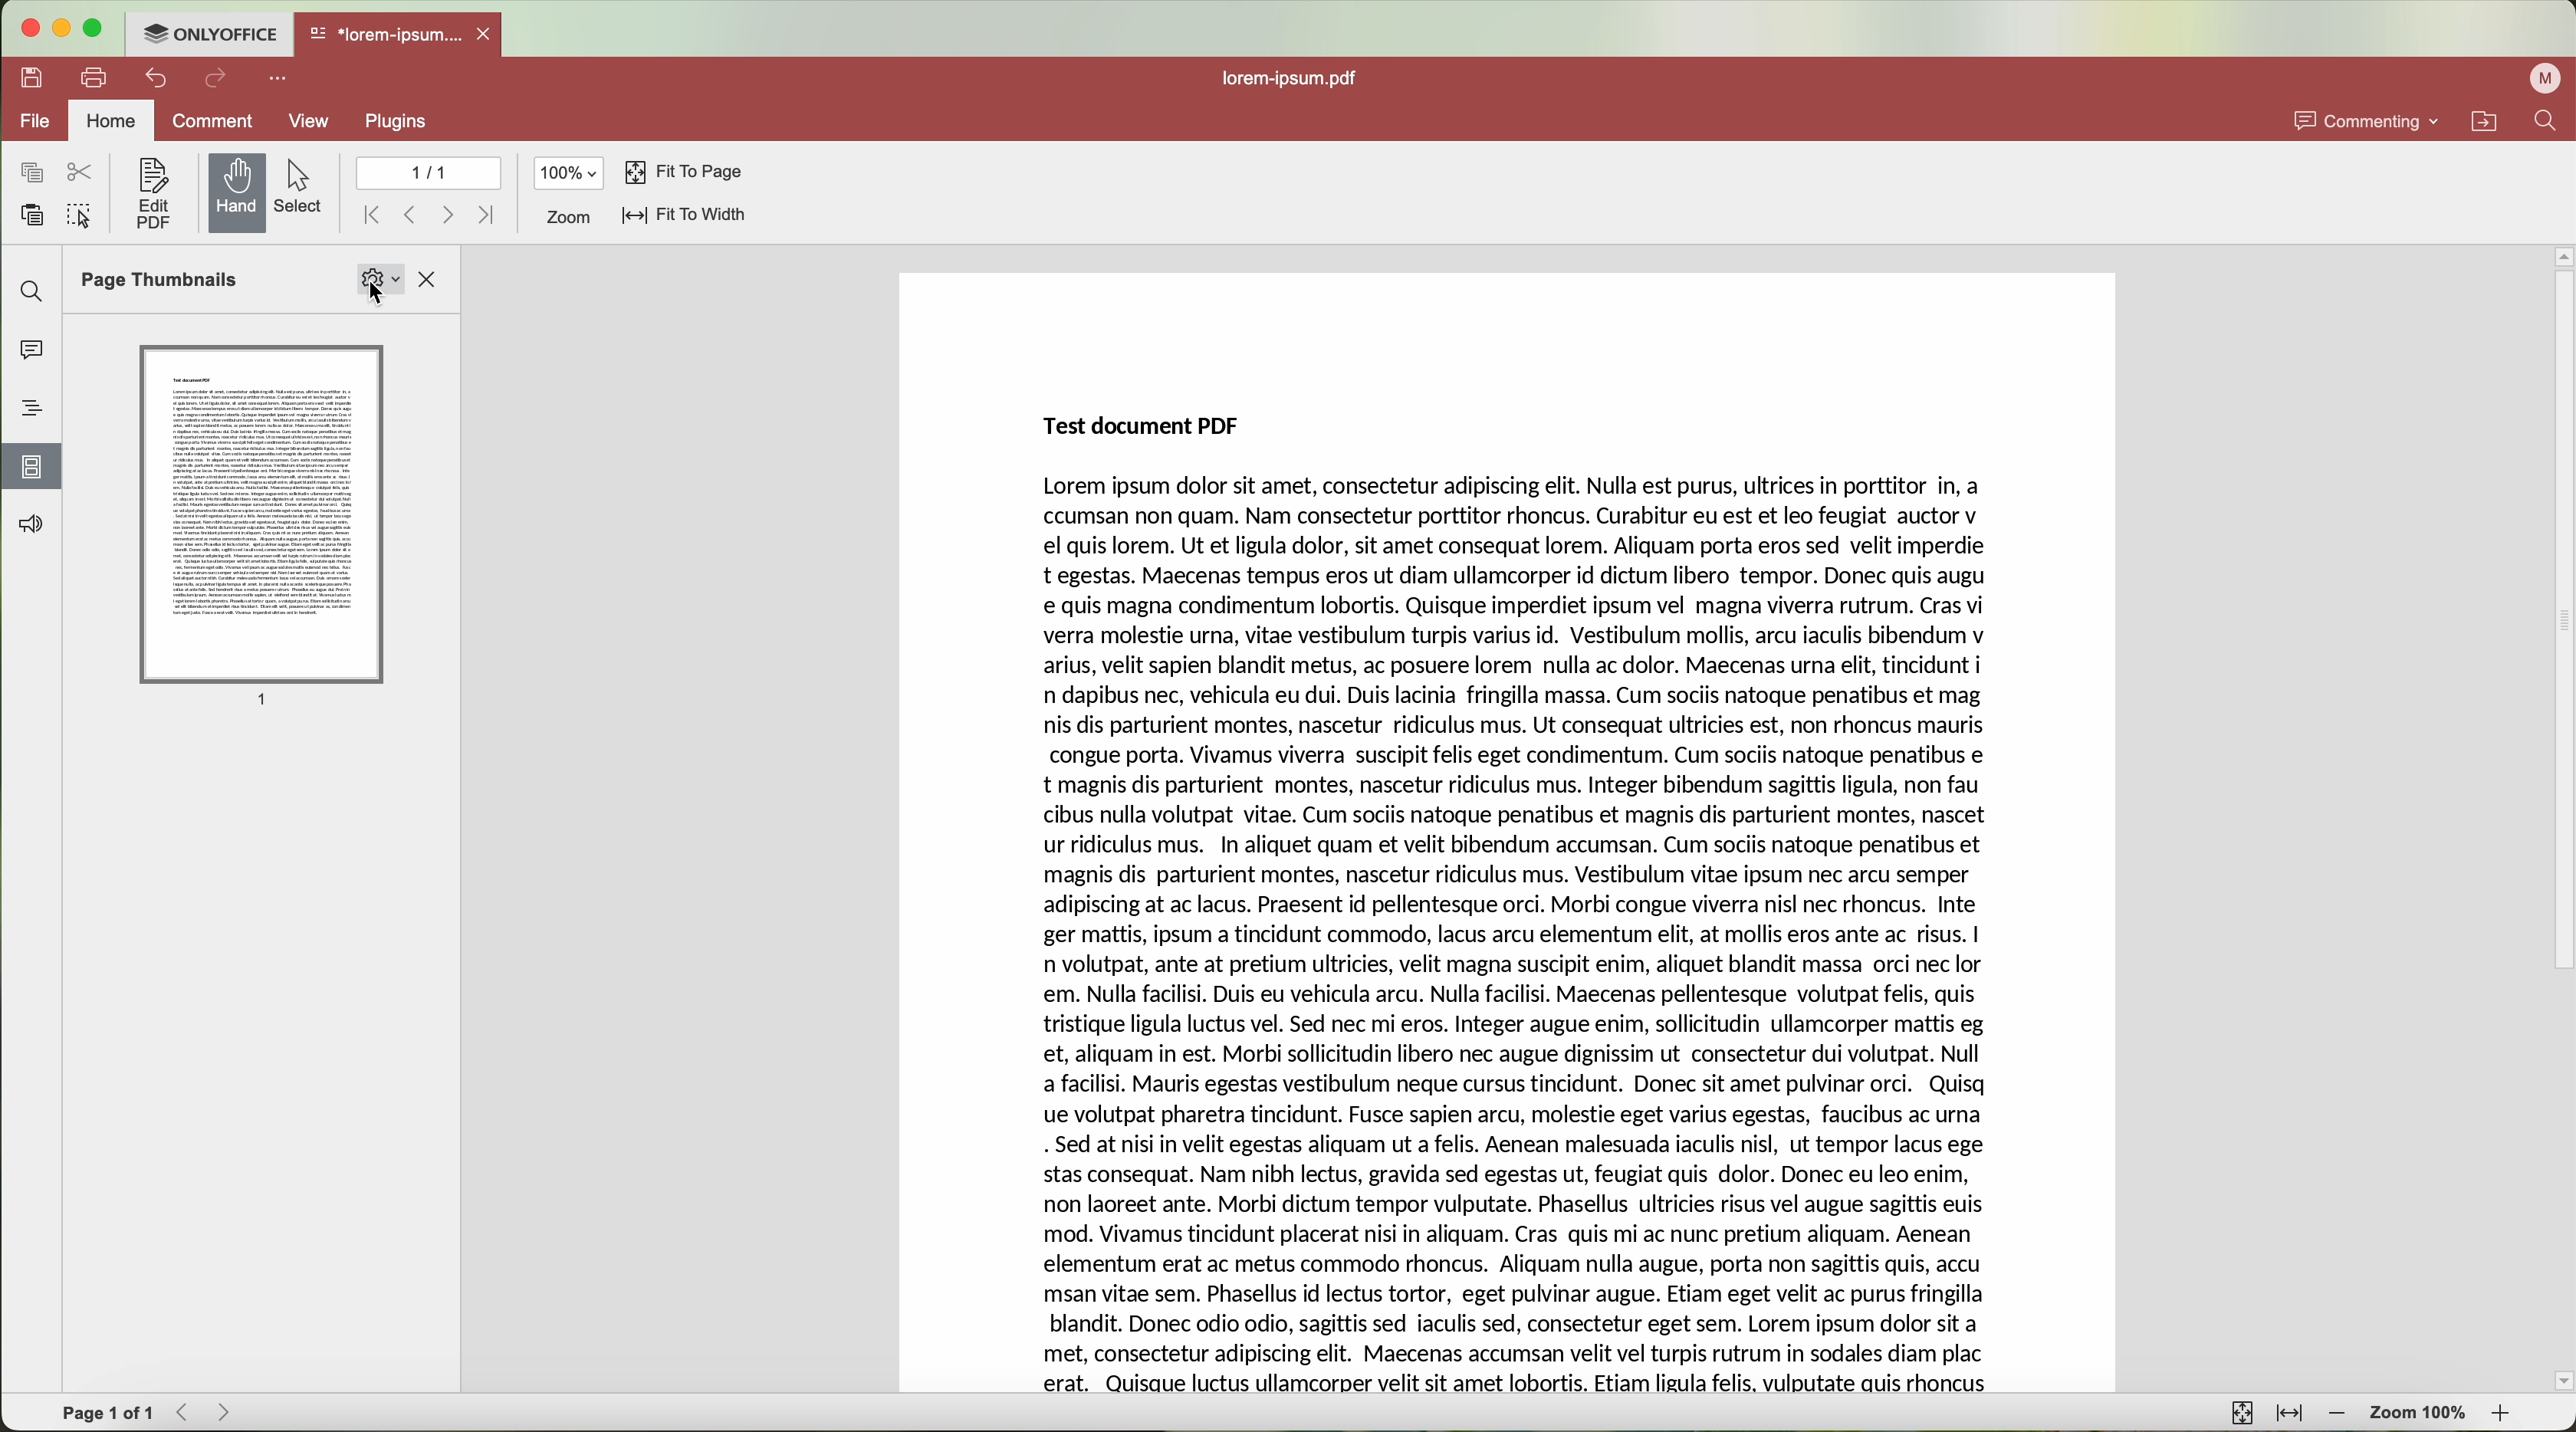 The height and width of the screenshot is (1432, 2576). What do you see at coordinates (2508, 1415) in the screenshot?
I see `zoom in` at bounding box center [2508, 1415].